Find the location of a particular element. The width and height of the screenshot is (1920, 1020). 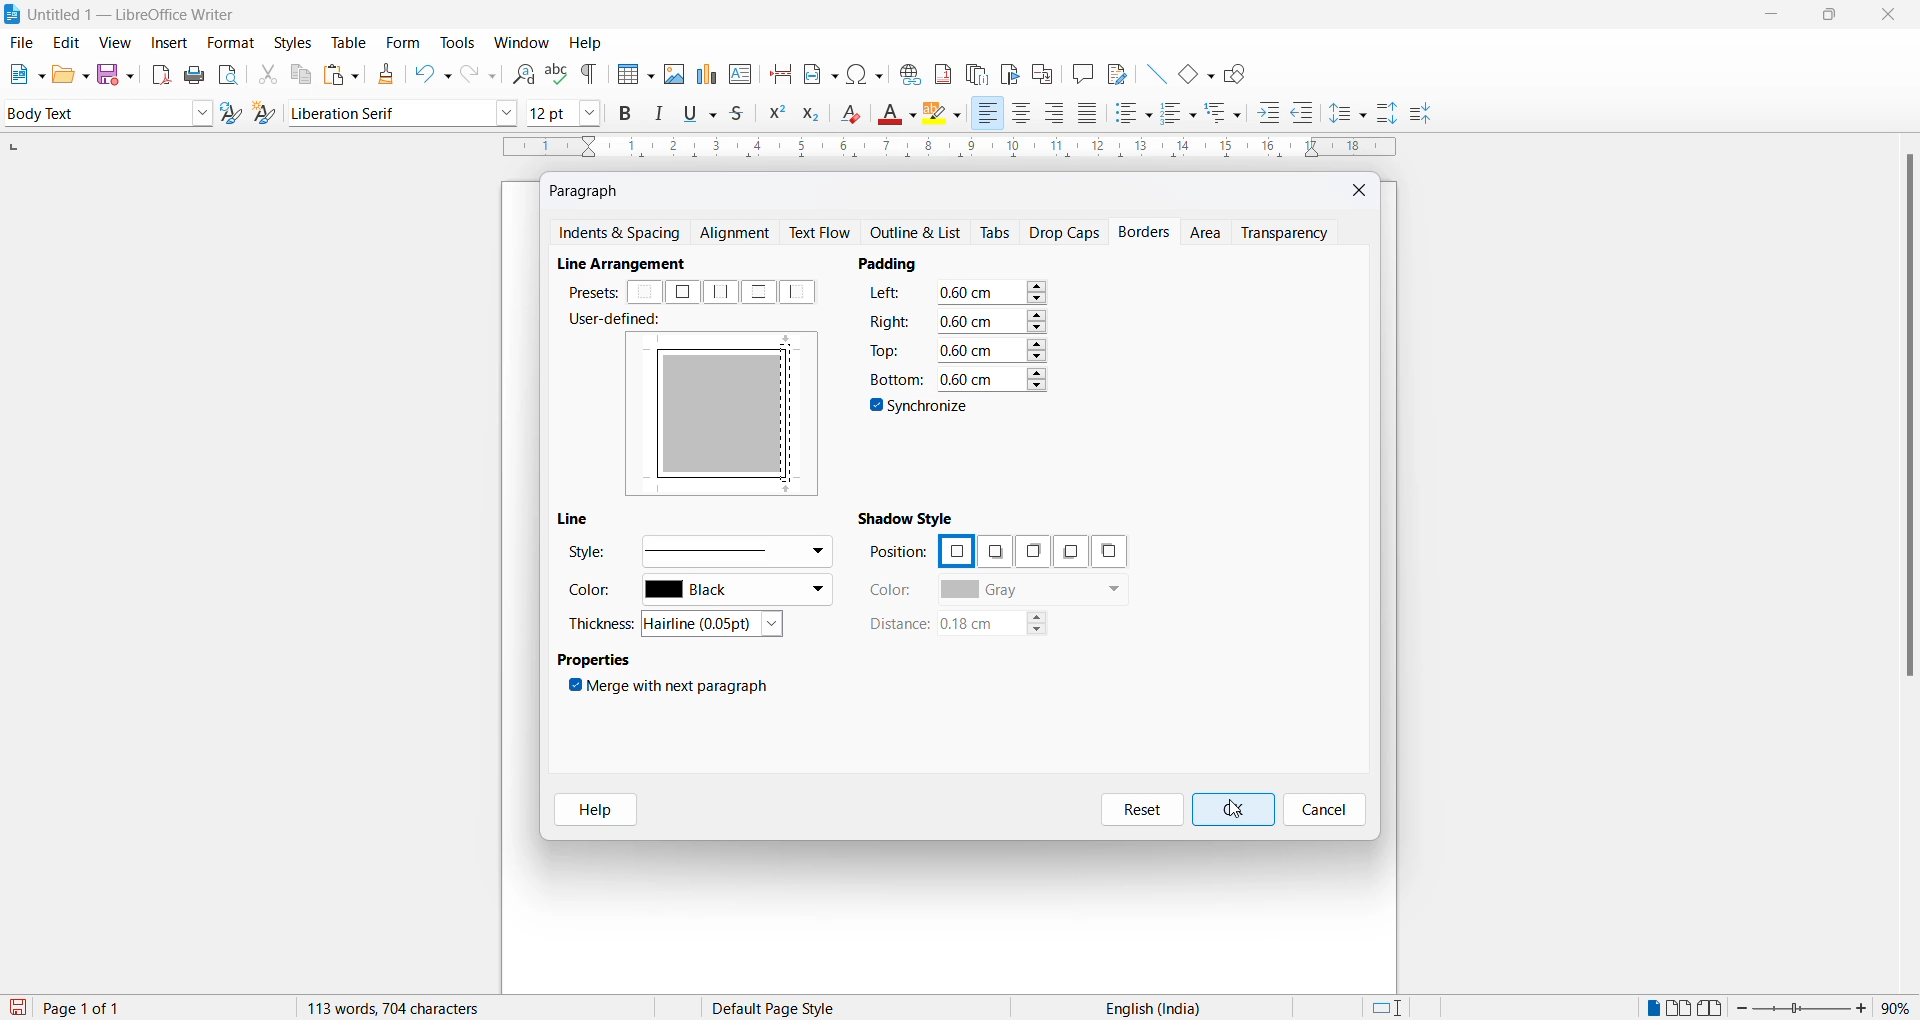

maximize is located at coordinates (1829, 17).